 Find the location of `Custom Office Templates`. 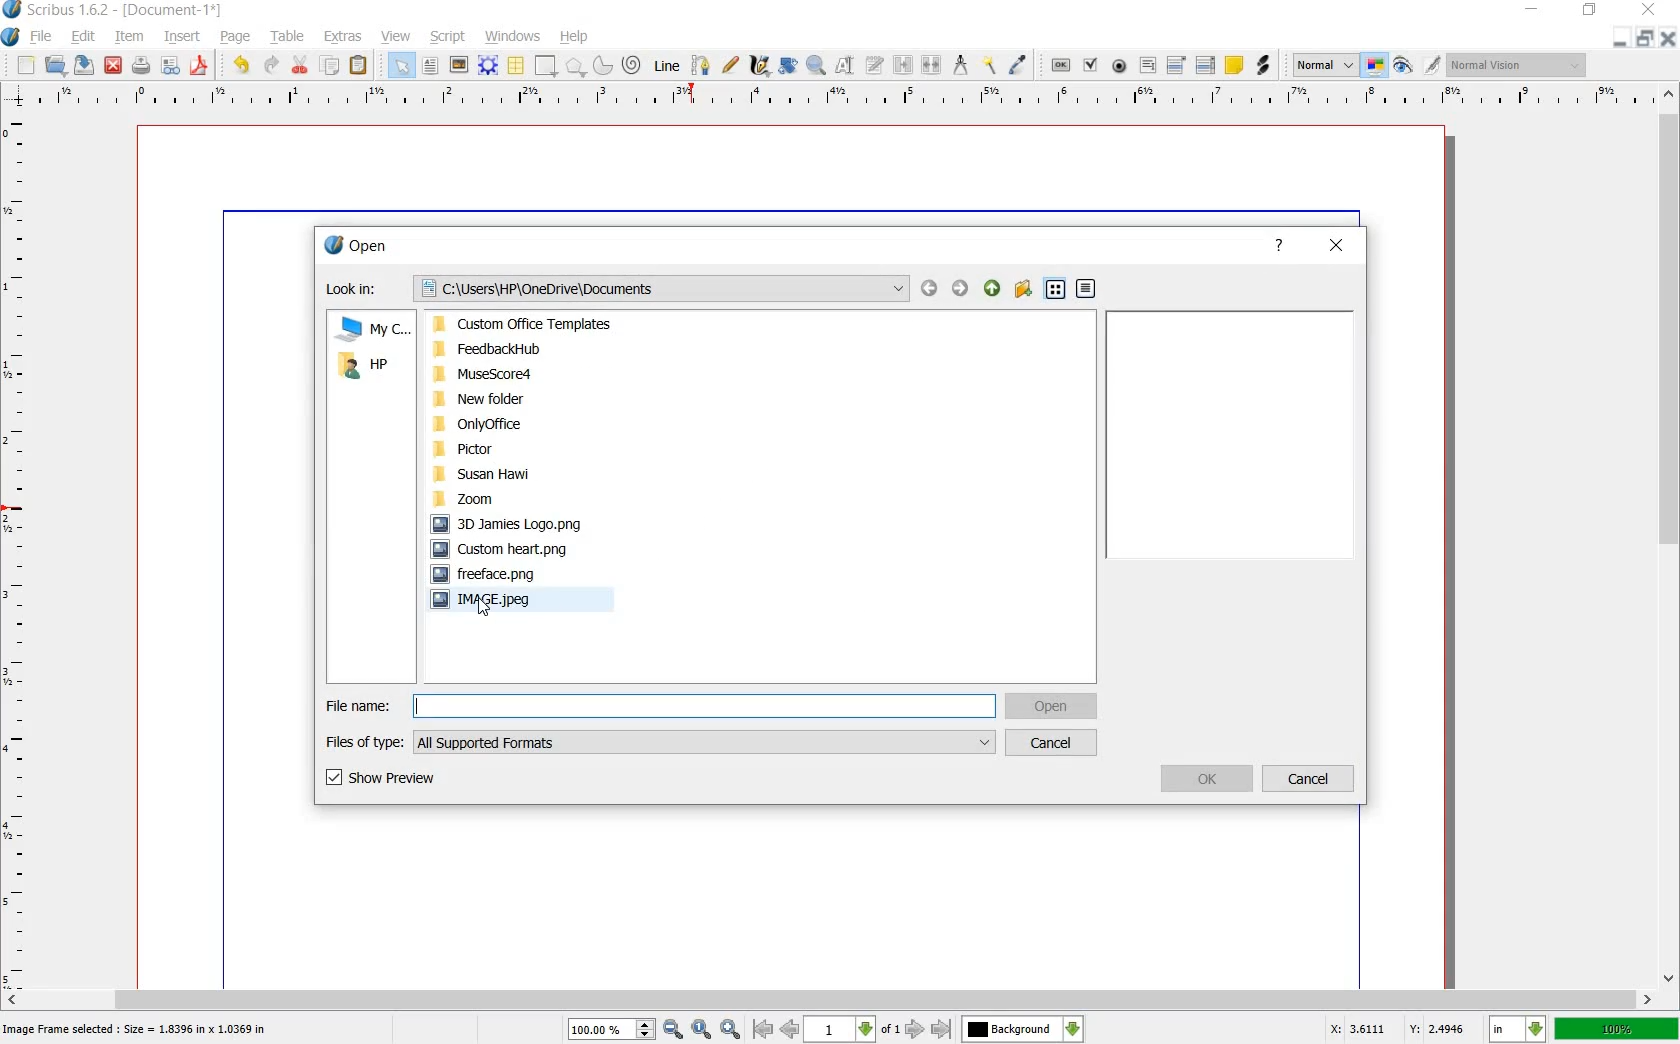

Custom Office Templates is located at coordinates (520, 321).